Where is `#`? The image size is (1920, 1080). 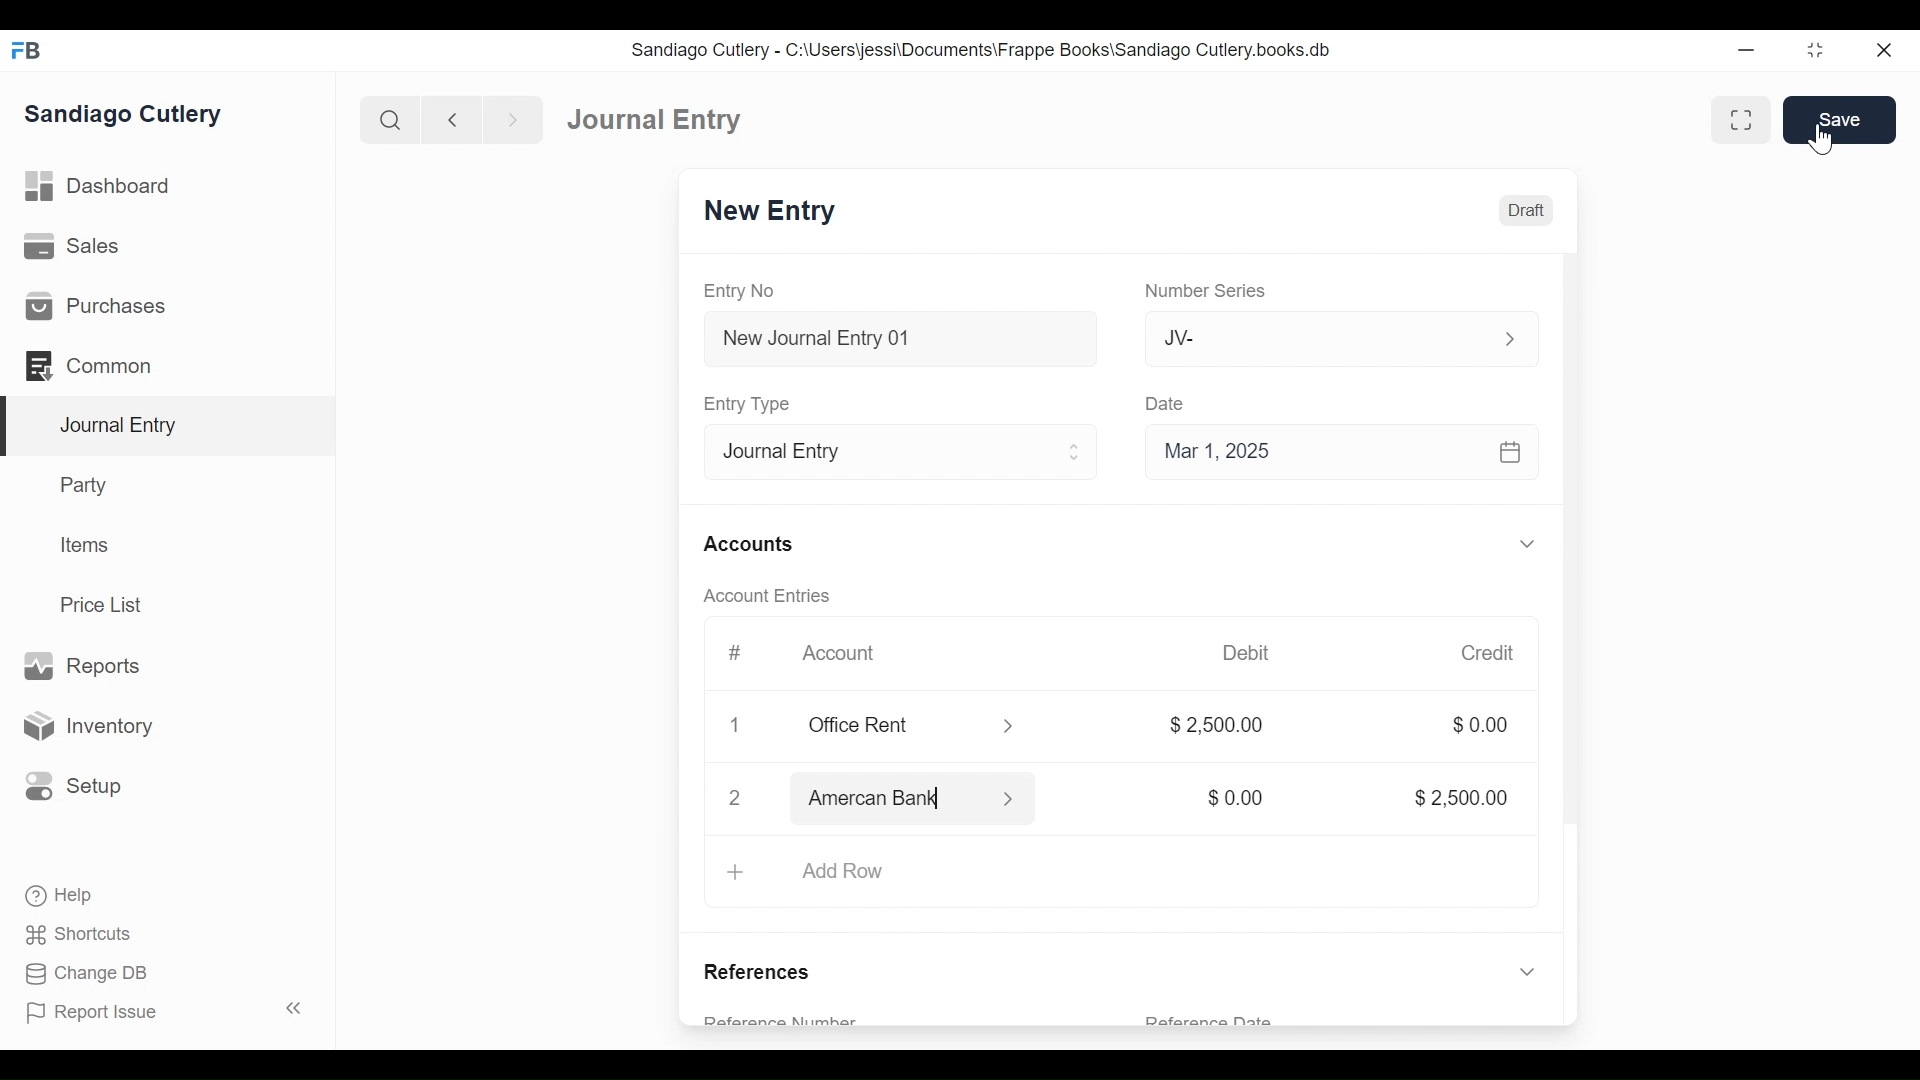
# is located at coordinates (728, 653).